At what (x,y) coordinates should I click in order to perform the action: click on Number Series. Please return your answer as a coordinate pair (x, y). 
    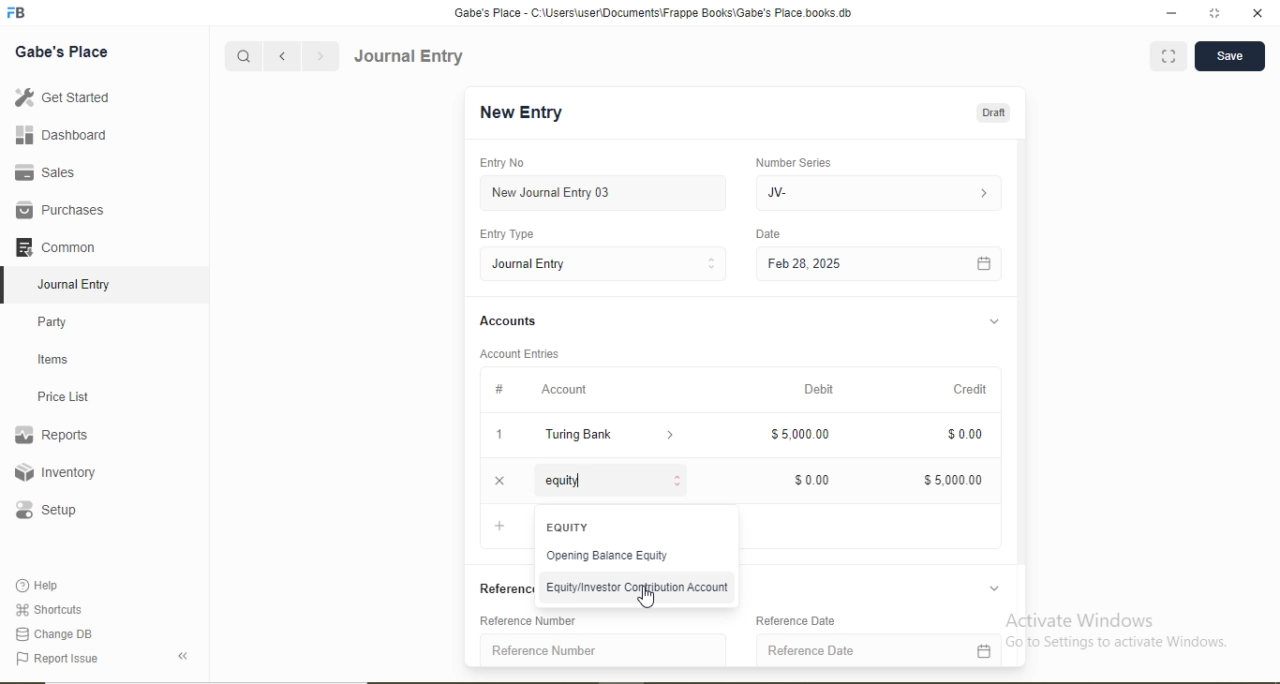
    Looking at the image, I should click on (793, 163).